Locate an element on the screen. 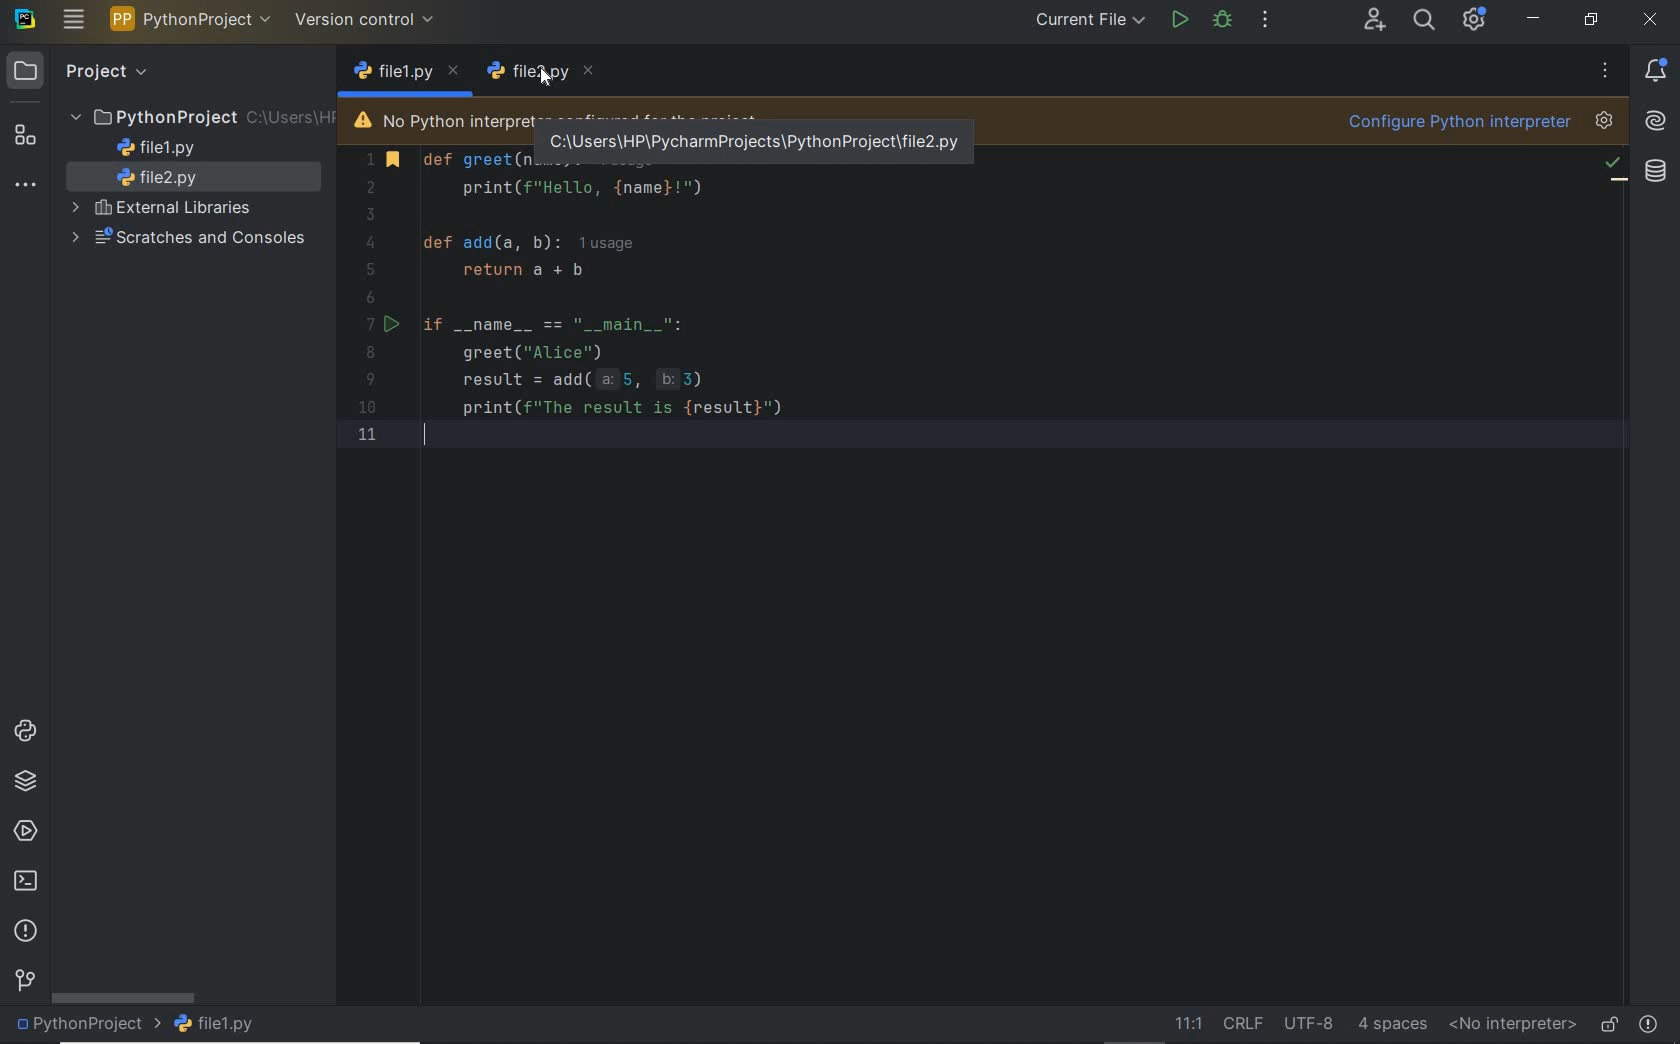 The width and height of the screenshot is (1680, 1044). configure python interpreter is located at coordinates (1479, 123).